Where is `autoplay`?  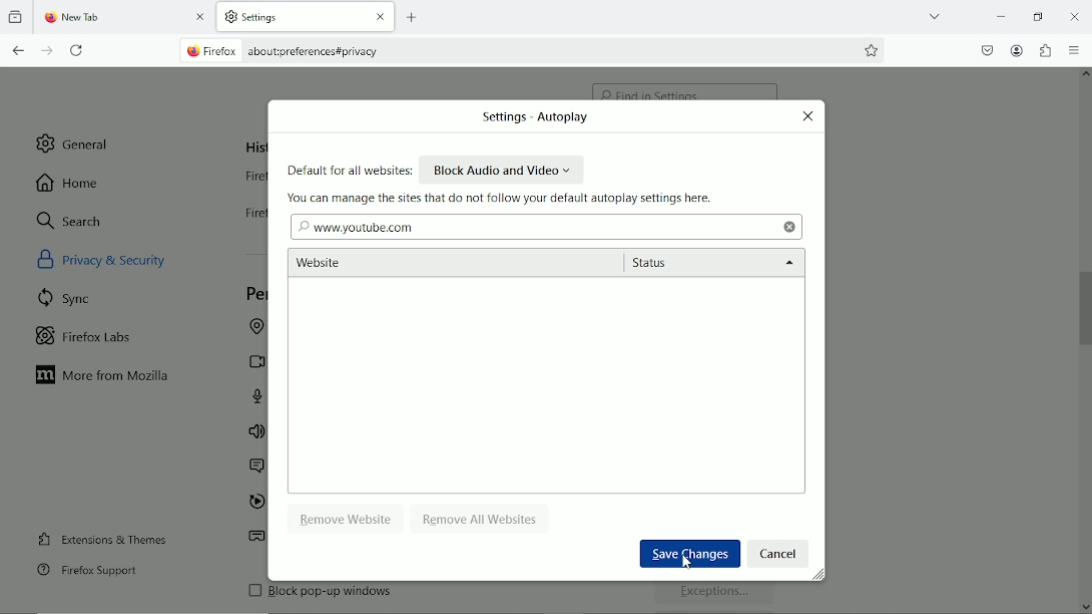 autoplay is located at coordinates (255, 503).